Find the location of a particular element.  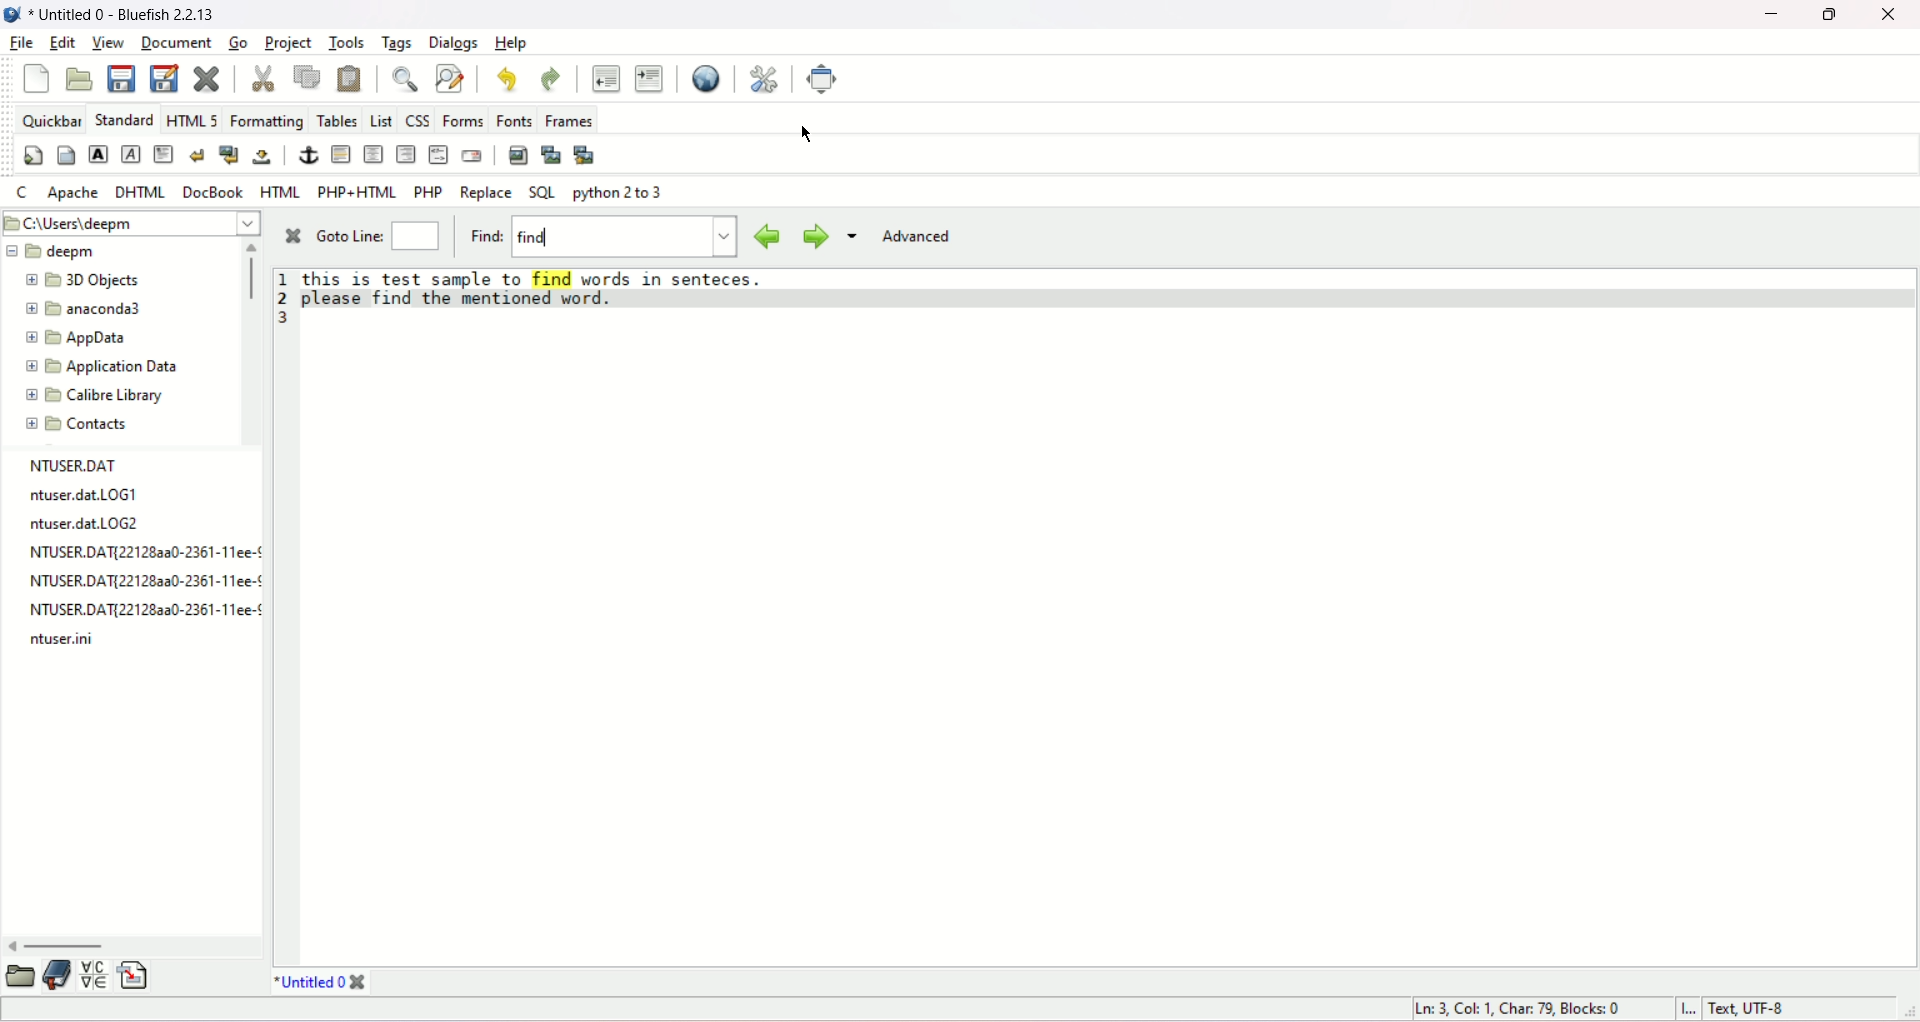

email is located at coordinates (471, 155).